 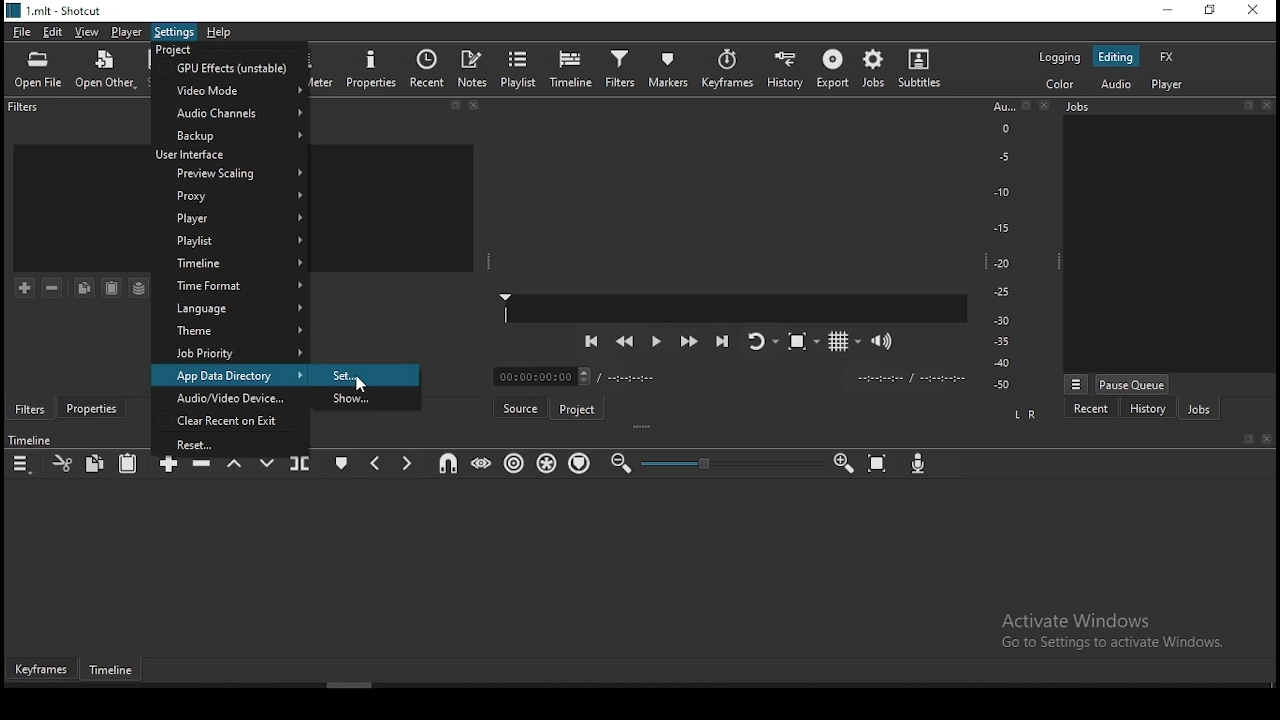 What do you see at coordinates (302, 463) in the screenshot?
I see `split at playhead` at bounding box center [302, 463].